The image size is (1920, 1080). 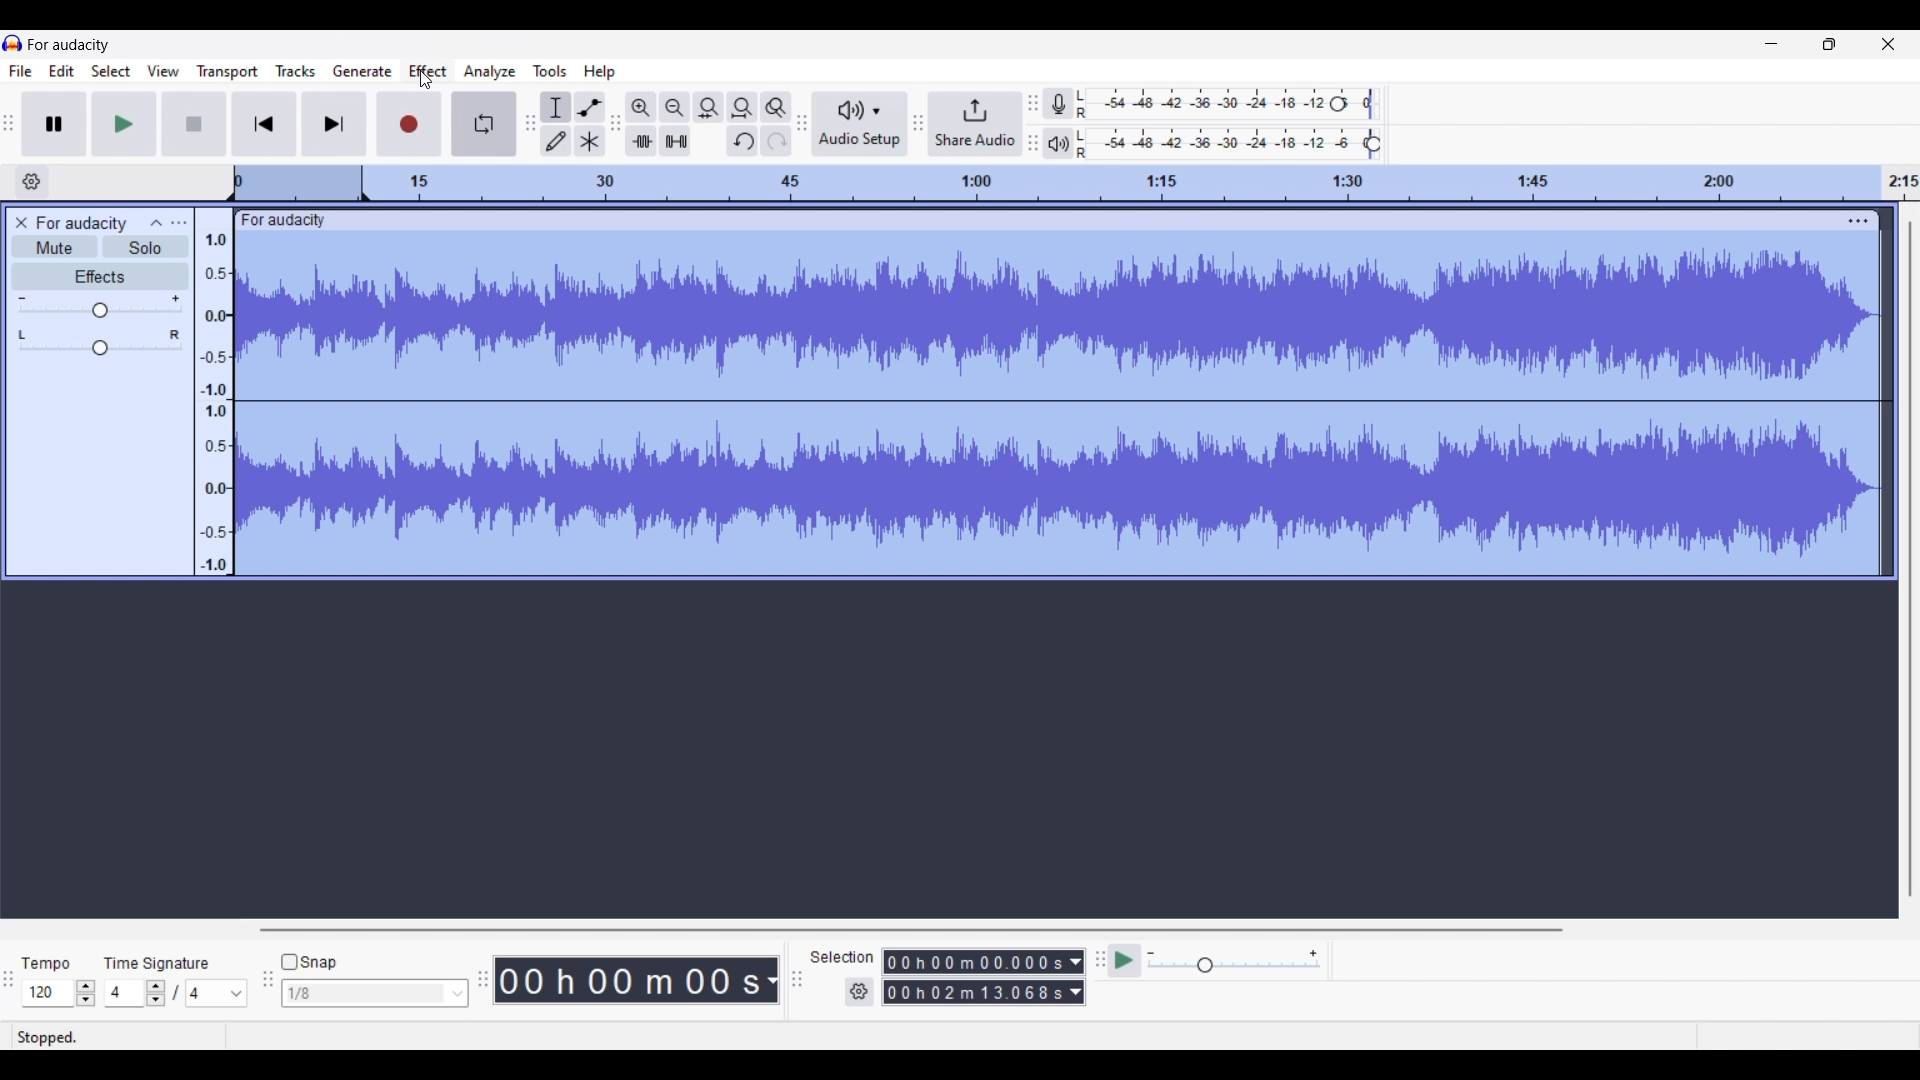 I want to click on Play/Play once, so click(x=123, y=124).